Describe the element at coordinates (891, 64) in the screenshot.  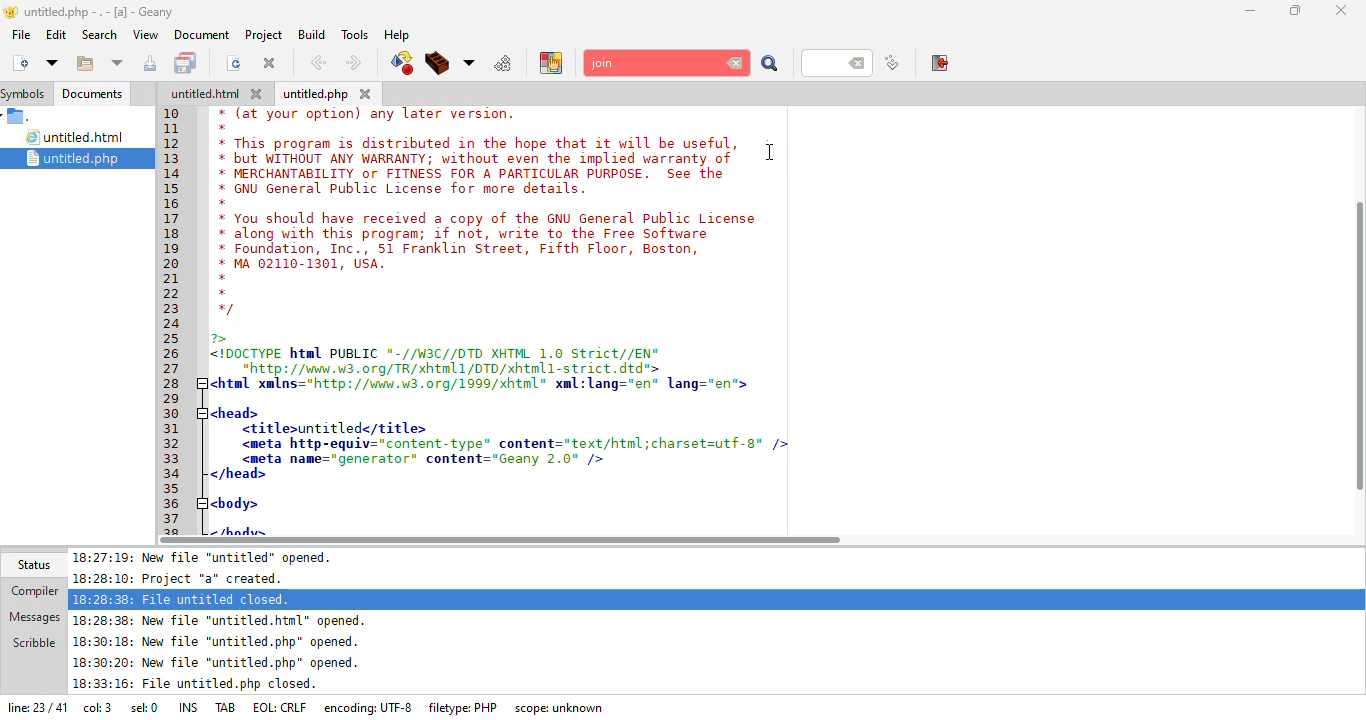
I see `jump to line` at that location.